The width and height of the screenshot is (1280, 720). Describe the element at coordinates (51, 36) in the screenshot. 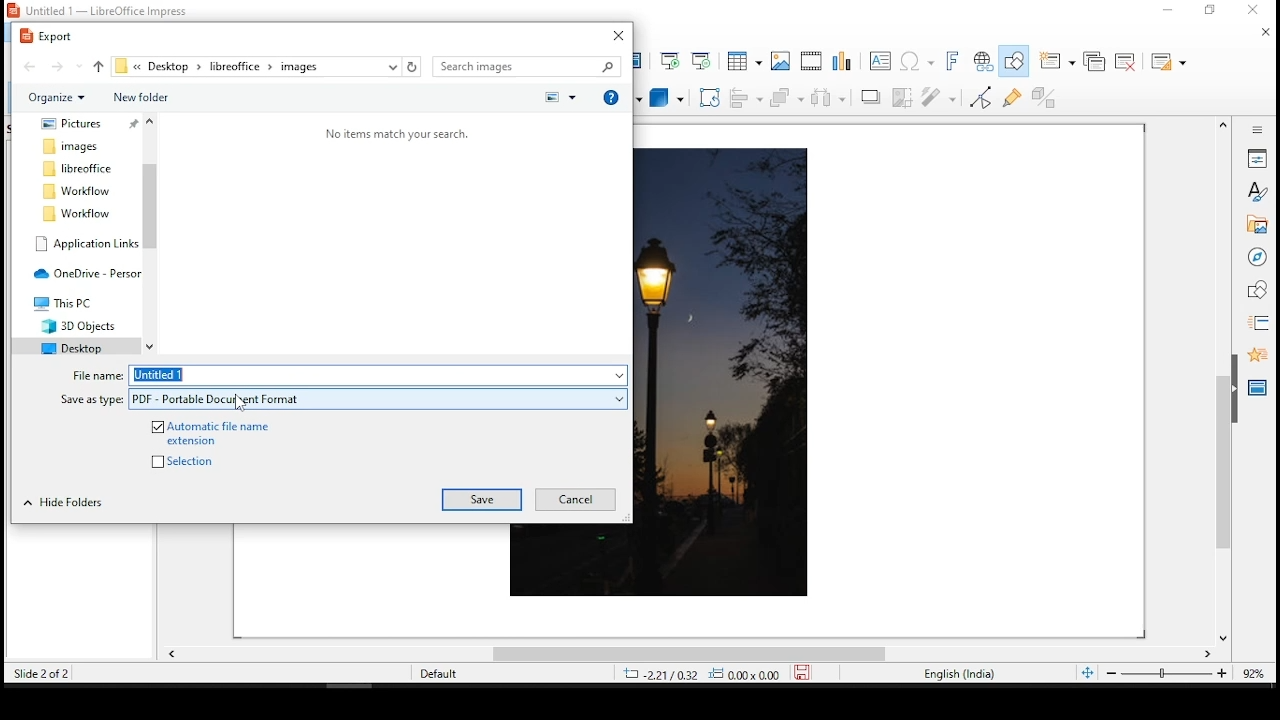

I see `export` at that location.